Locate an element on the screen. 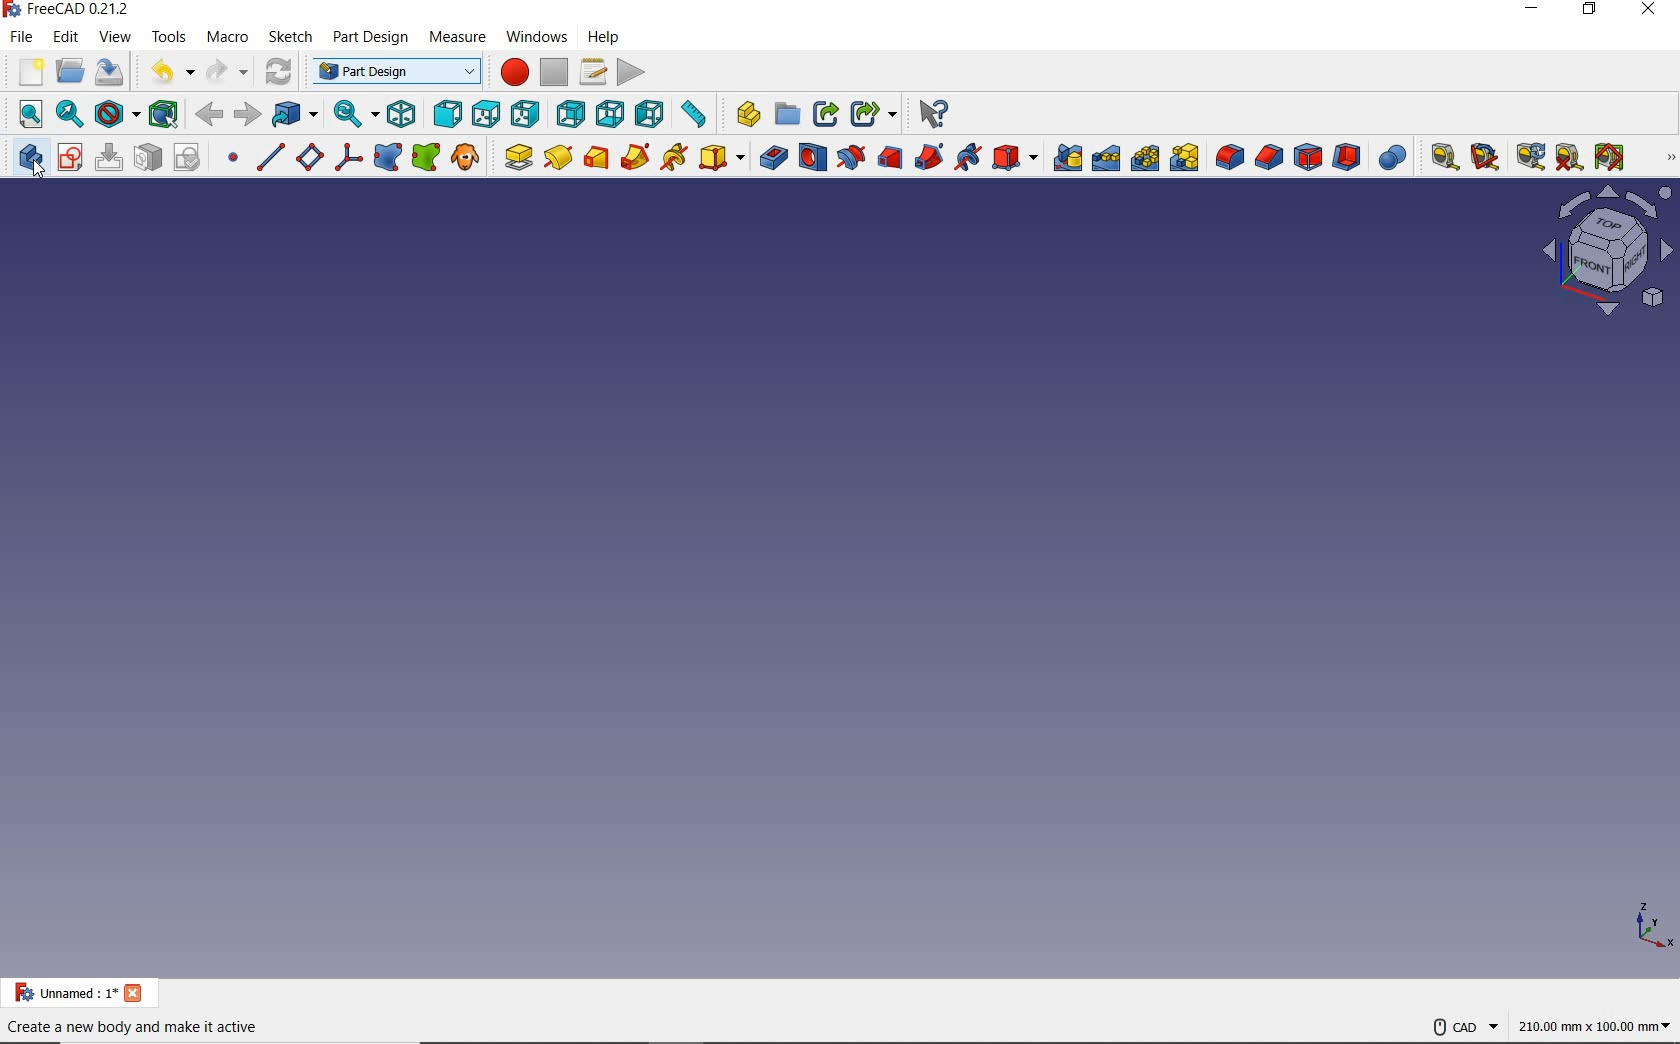 The height and width of the screenshot is (1044, 1680). sync view is located at coordinates (357, 113).